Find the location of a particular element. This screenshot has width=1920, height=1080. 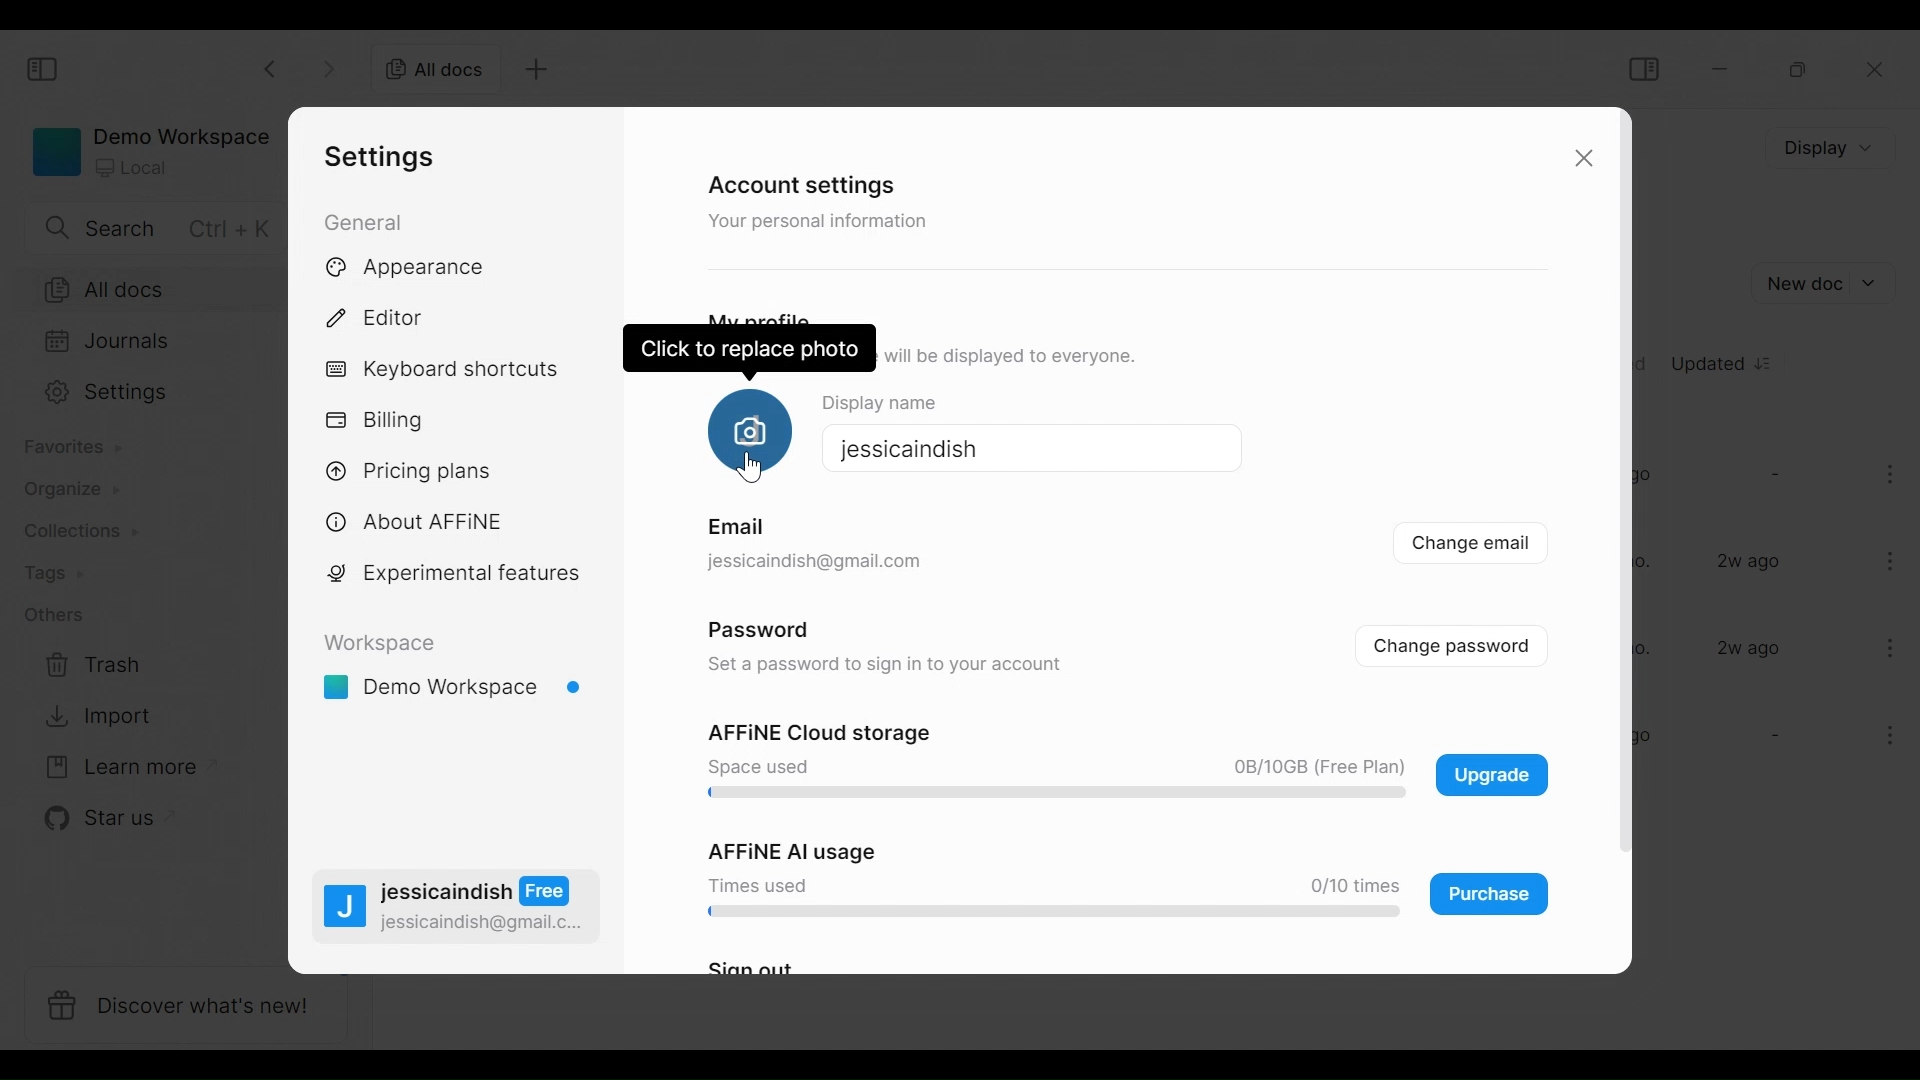

Experimental features is located at coordinates (453, 573).